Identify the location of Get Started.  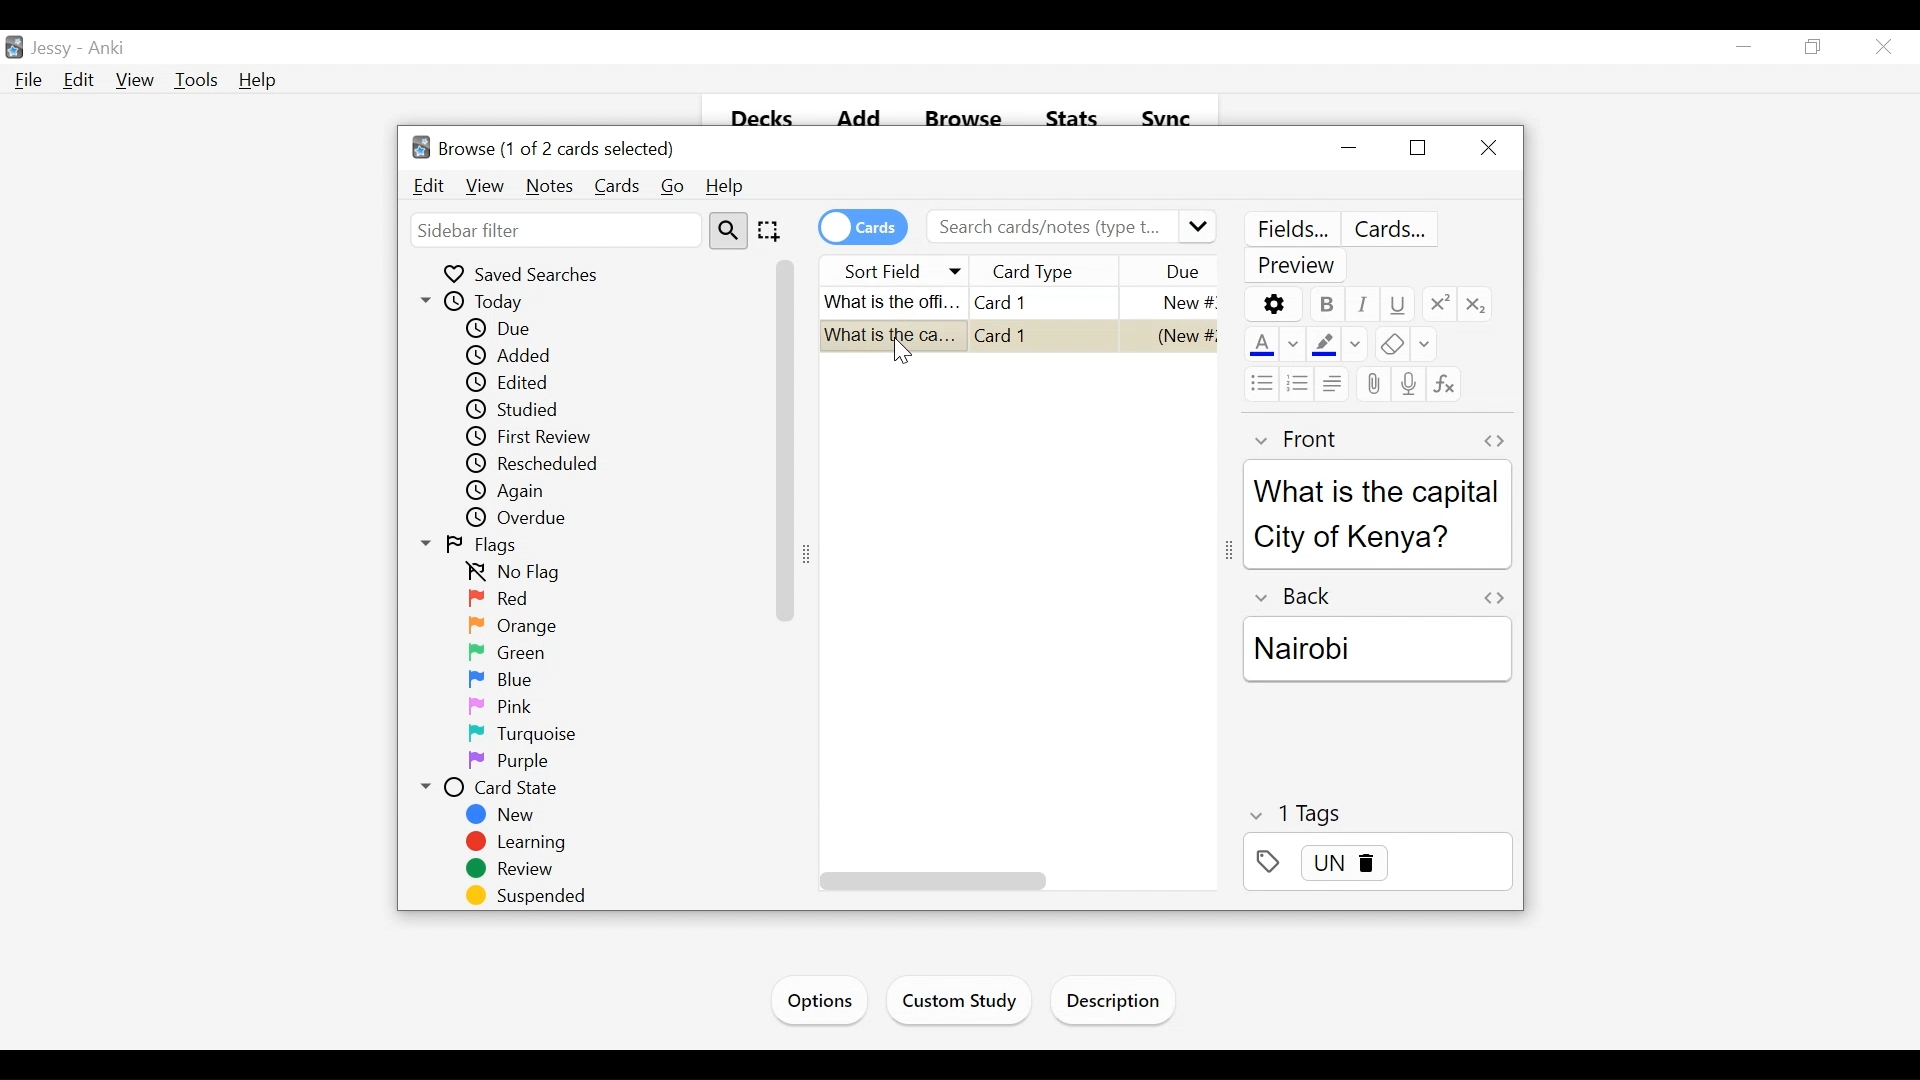
(826, 998).